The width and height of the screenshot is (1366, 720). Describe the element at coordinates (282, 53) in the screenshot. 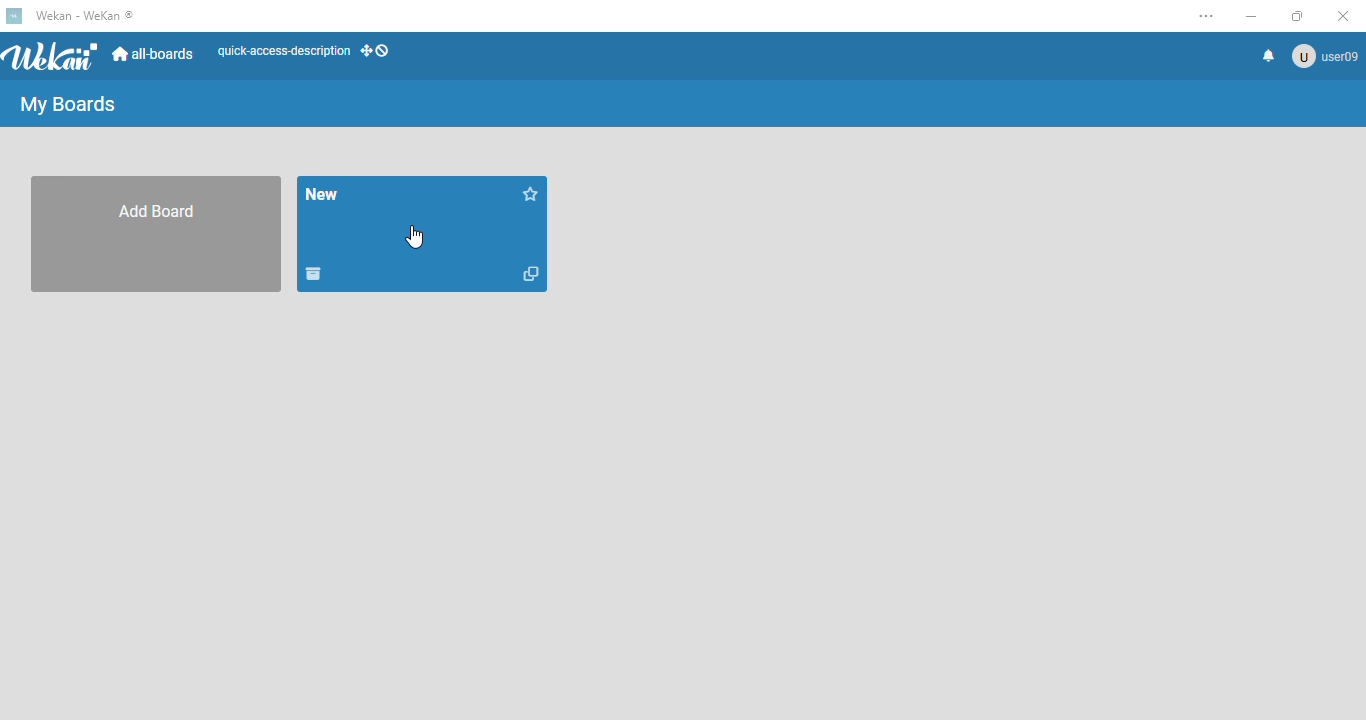

I see `quick-access-description` at that location.